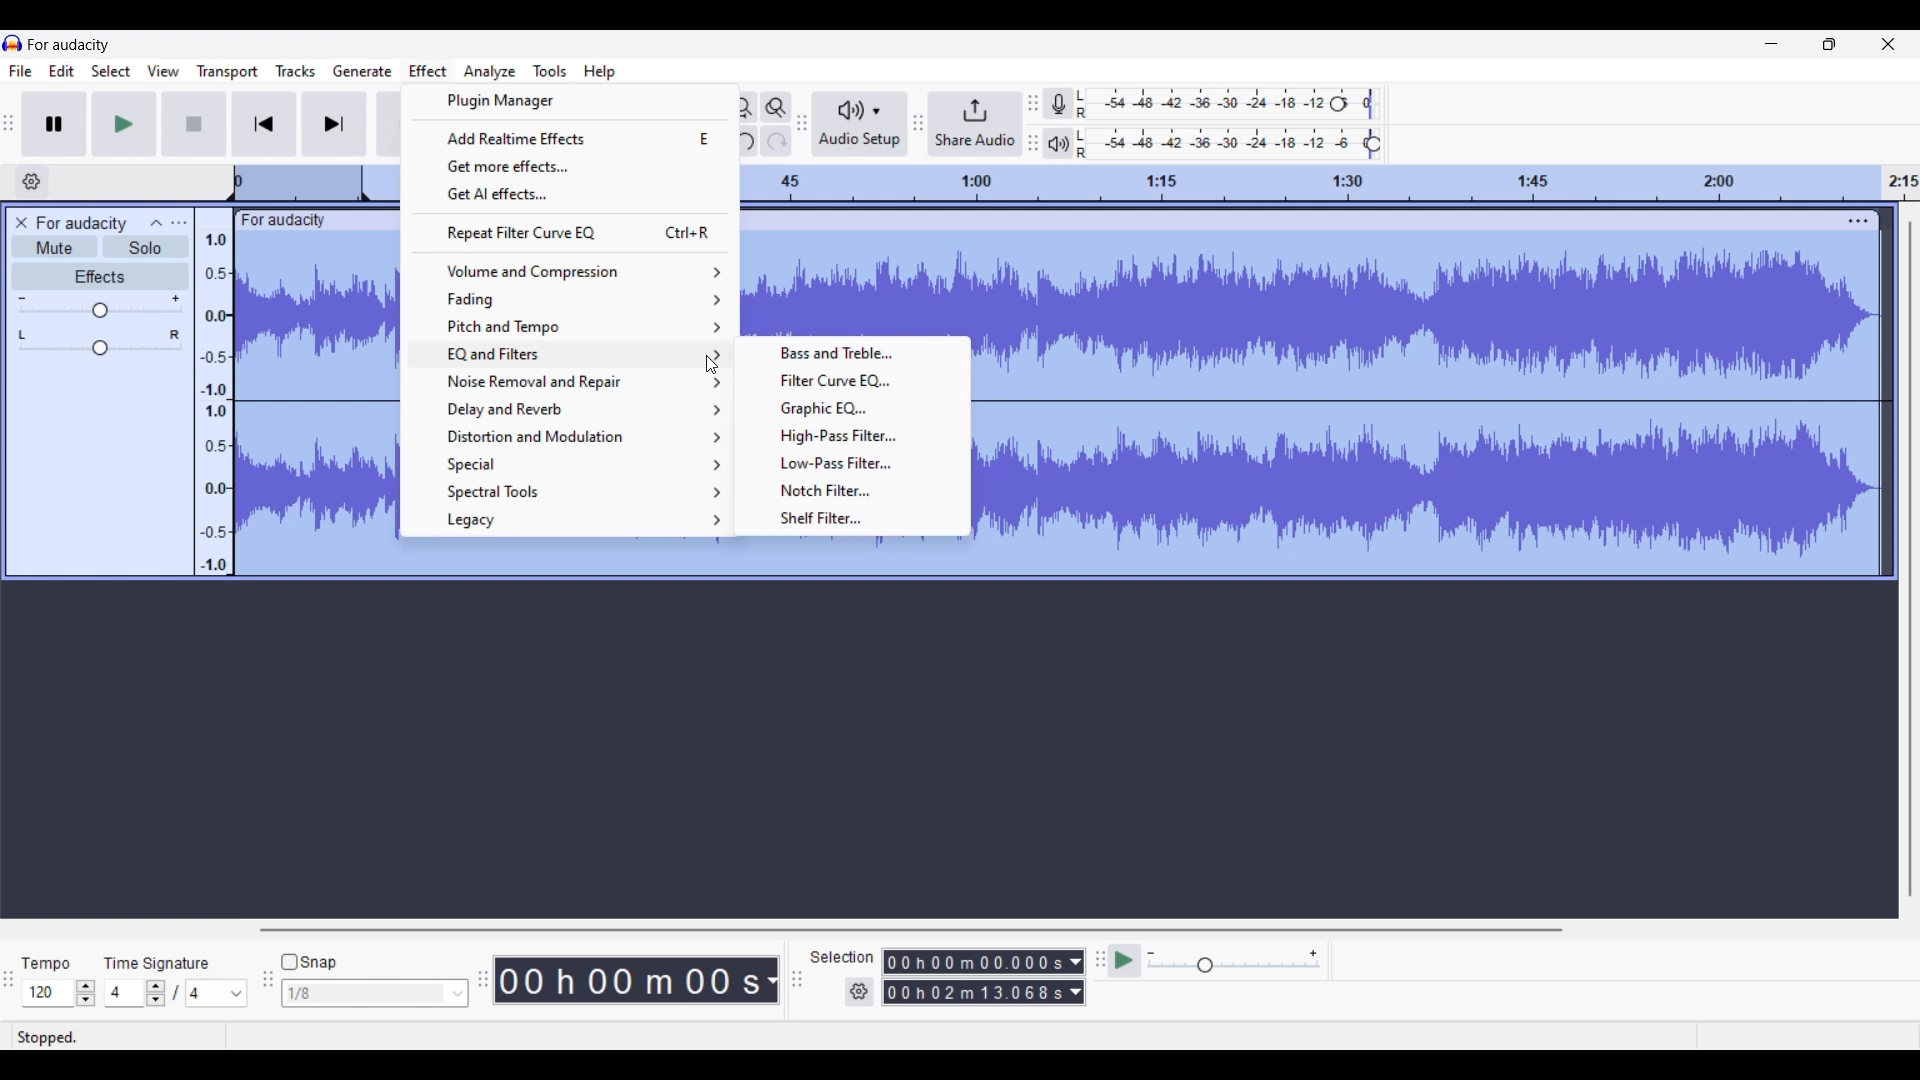 The height and width of the screenshot is (1080, 1920). Describe the element at coordinates (572, 410) in the screenshot. I see `Delay and reverb options` at that location.